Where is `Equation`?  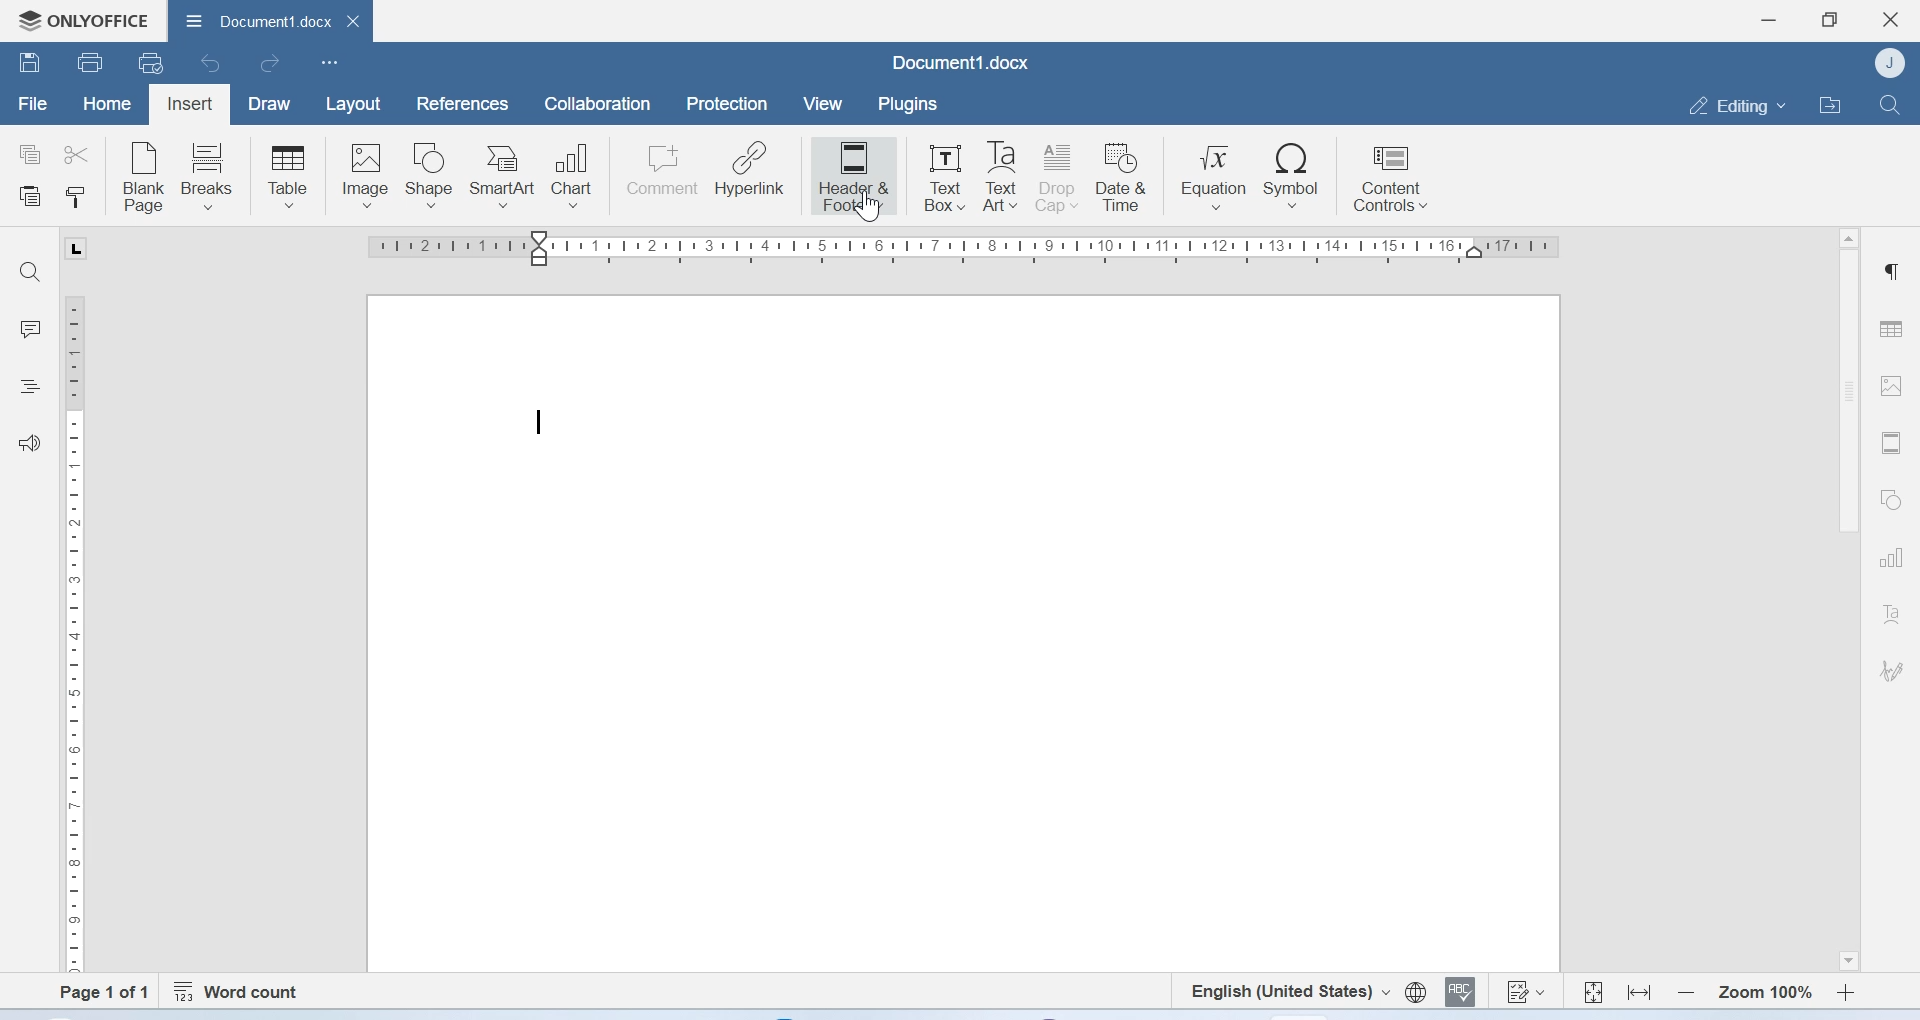 Equation is located at coordinates (1215, 176).